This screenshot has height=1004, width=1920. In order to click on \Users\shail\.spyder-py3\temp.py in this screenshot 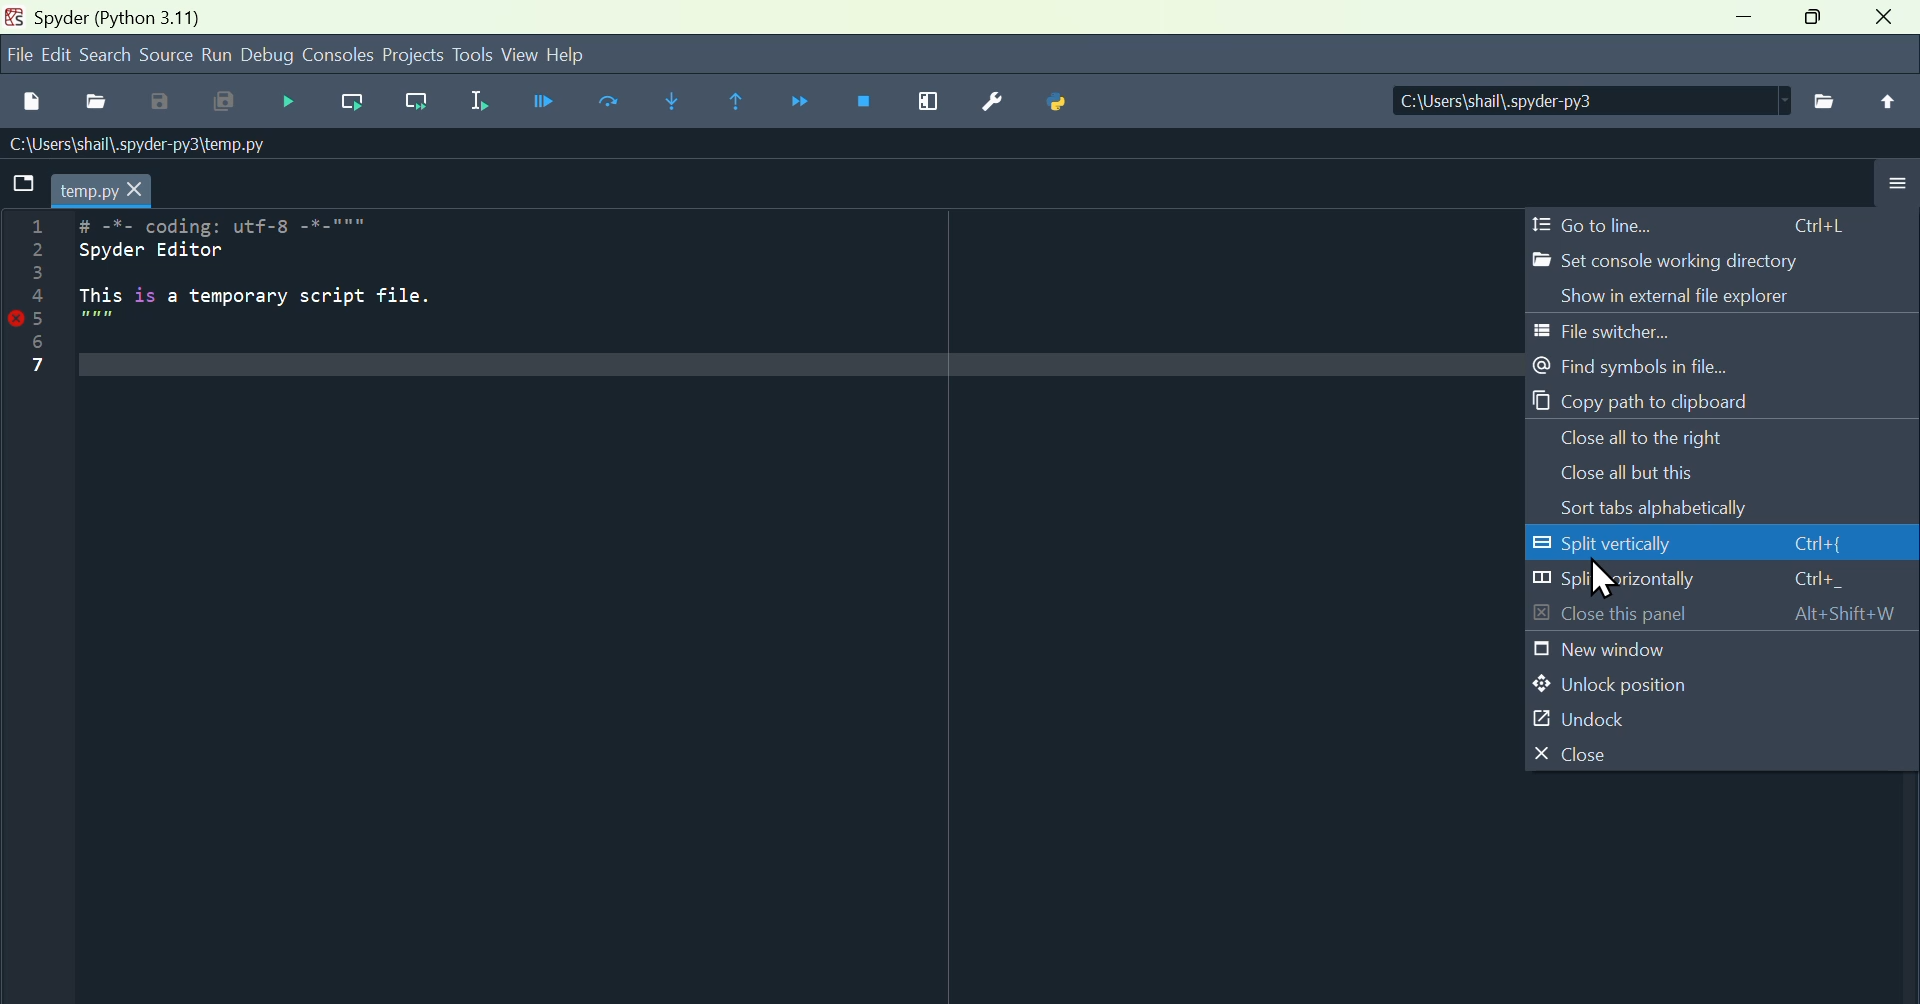, I will do `click(146, 148)`.